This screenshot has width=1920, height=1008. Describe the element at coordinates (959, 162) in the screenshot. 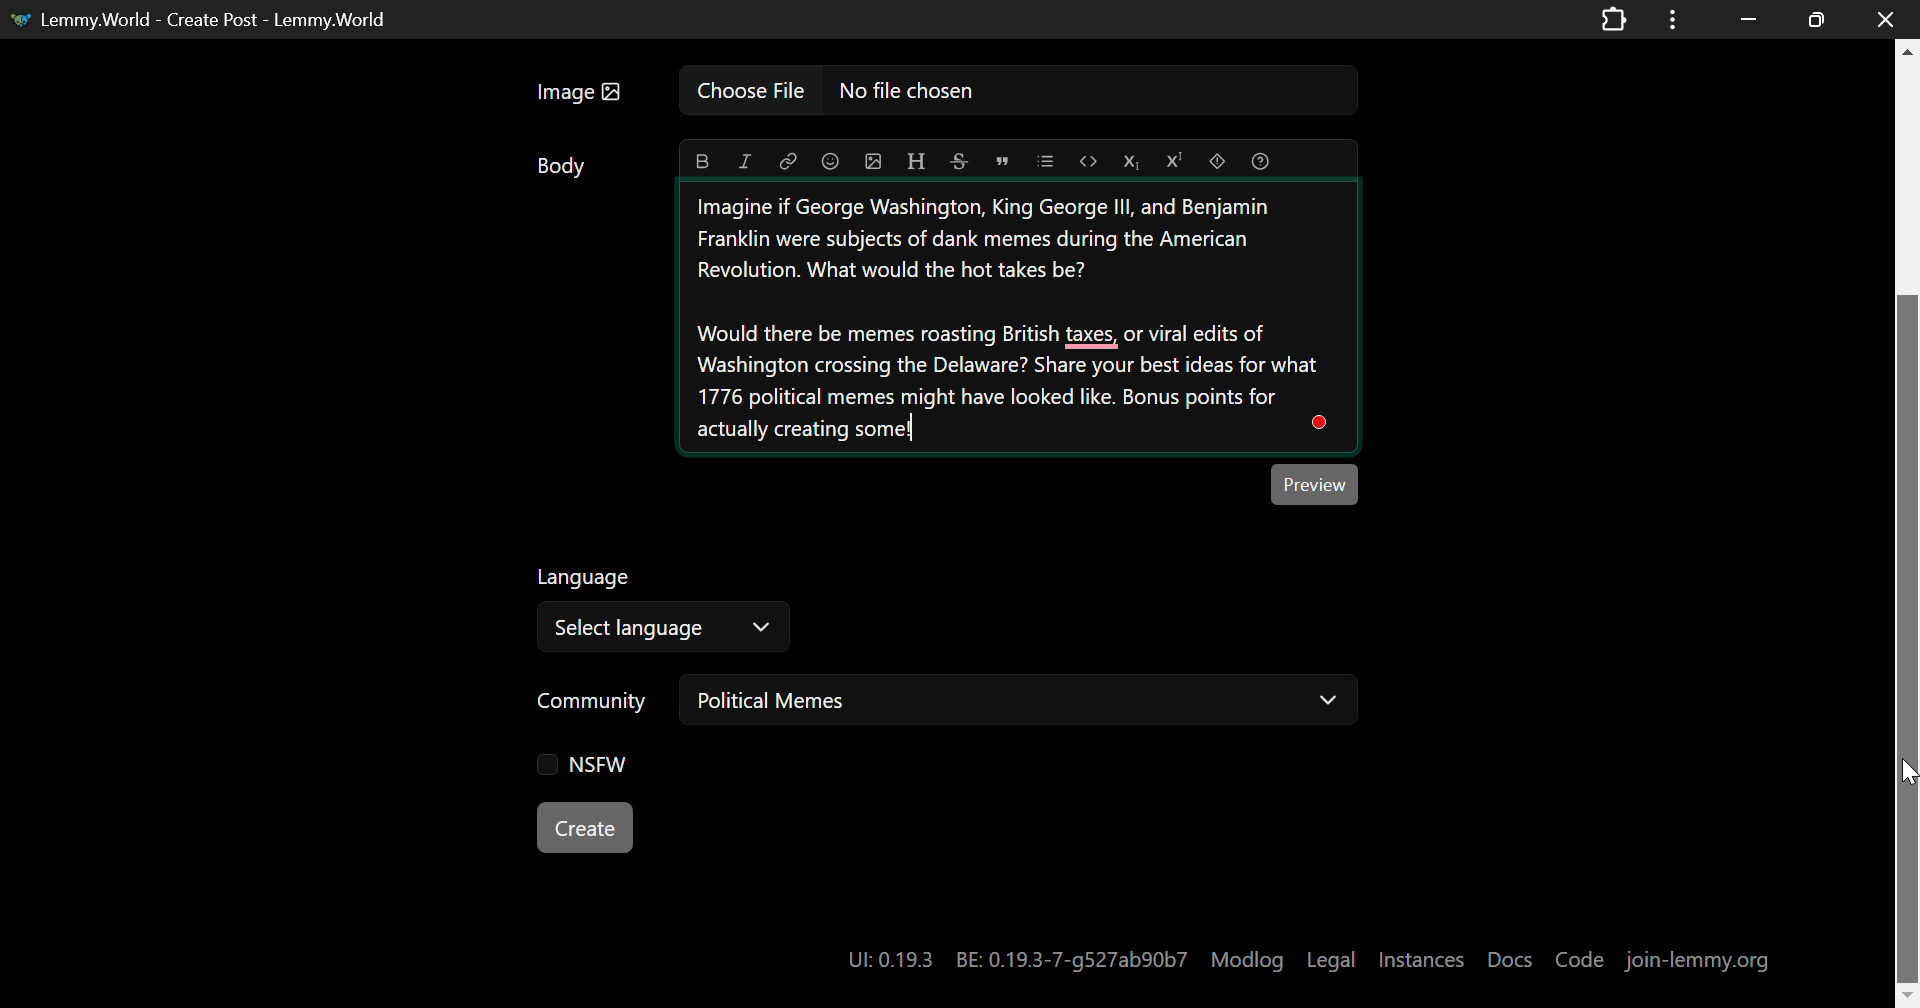

I see `Strikethrough` at that location.